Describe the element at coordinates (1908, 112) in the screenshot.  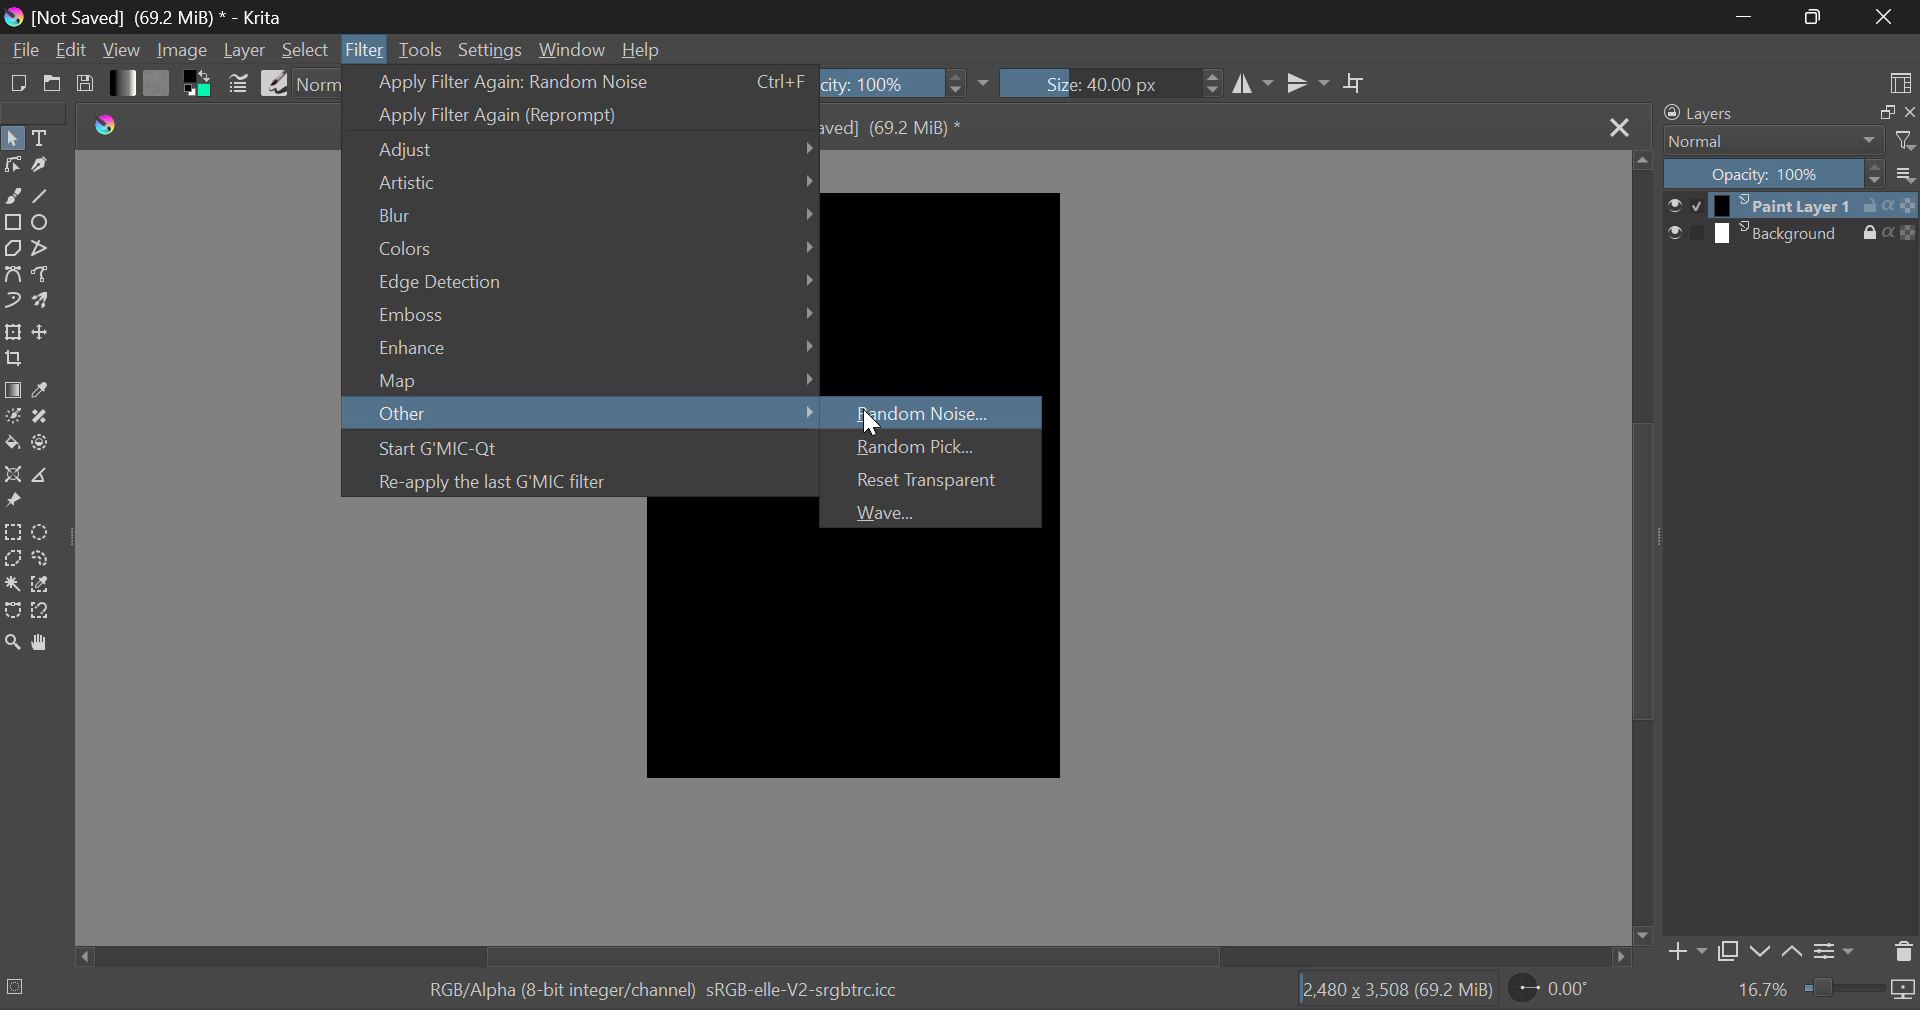
I see `close` at that location.